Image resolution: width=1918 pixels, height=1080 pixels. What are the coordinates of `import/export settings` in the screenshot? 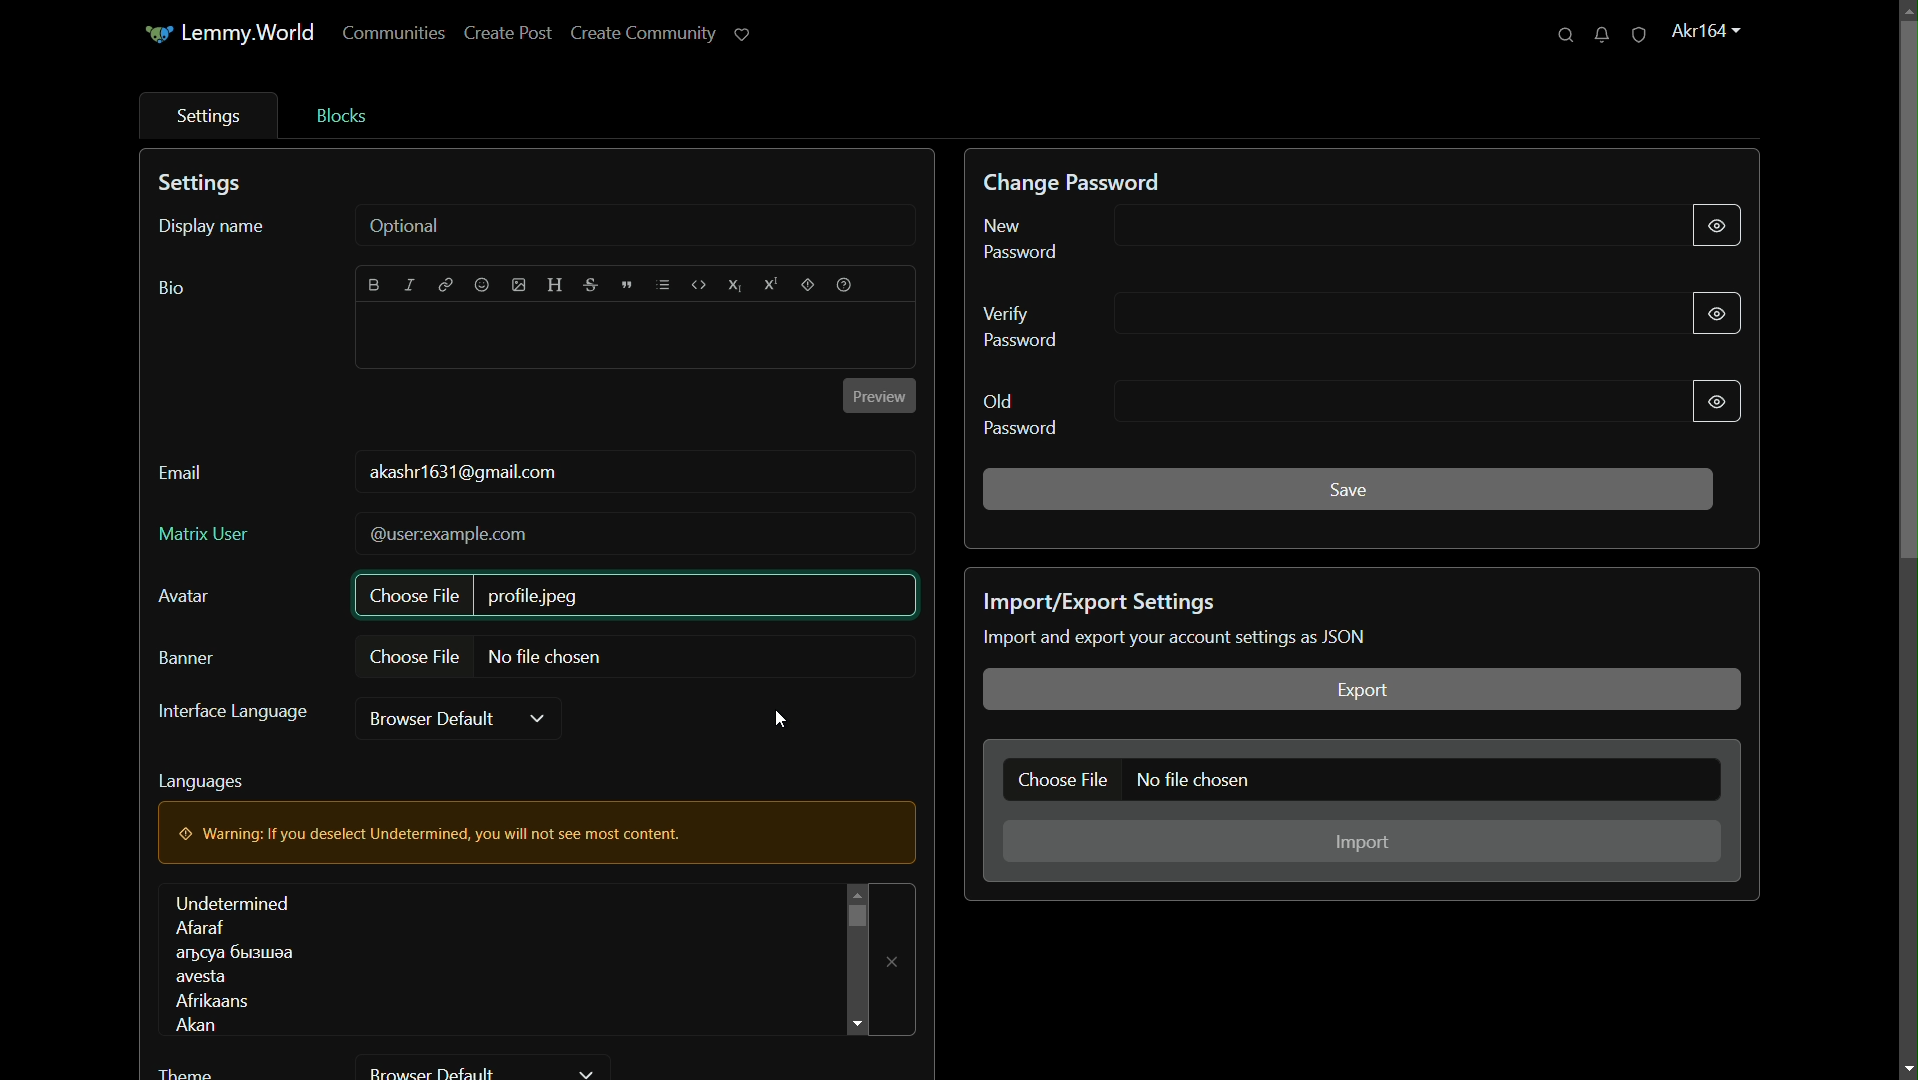 It's located at (1104, 602).